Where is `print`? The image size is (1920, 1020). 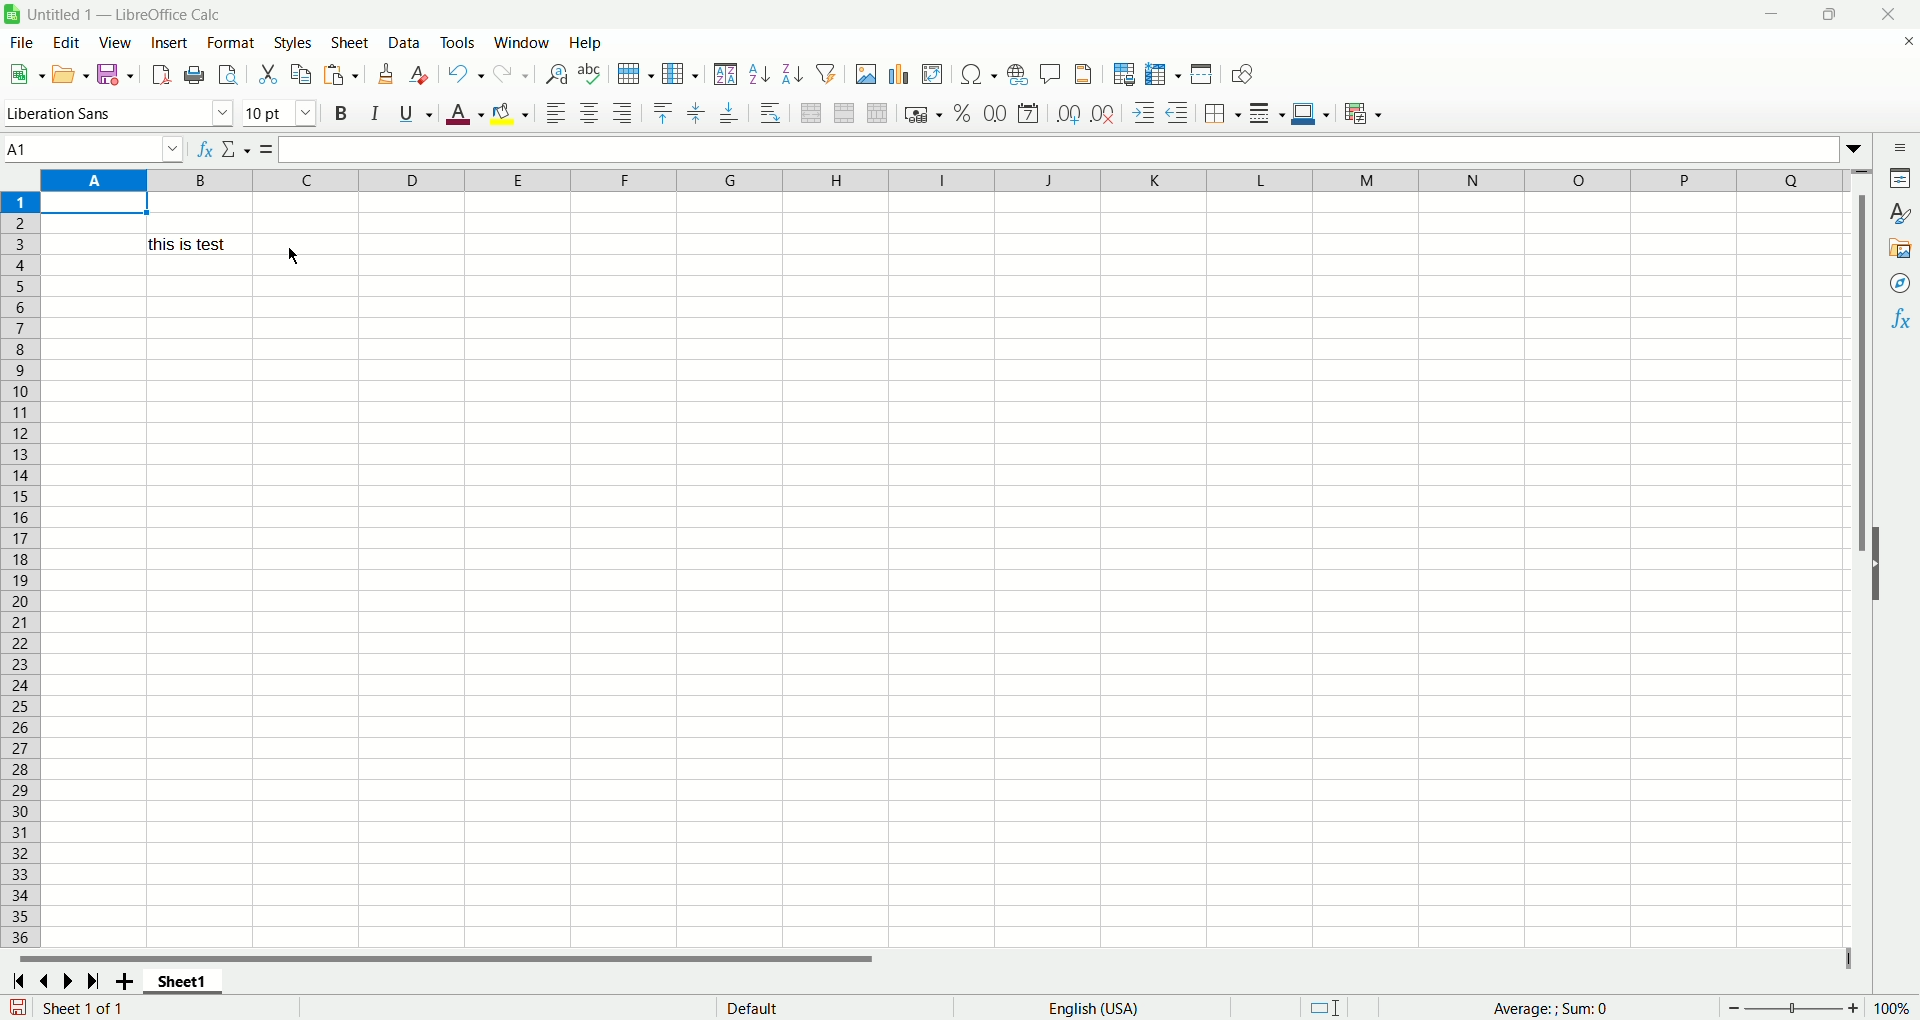 print is located at coordinates (194, 76).